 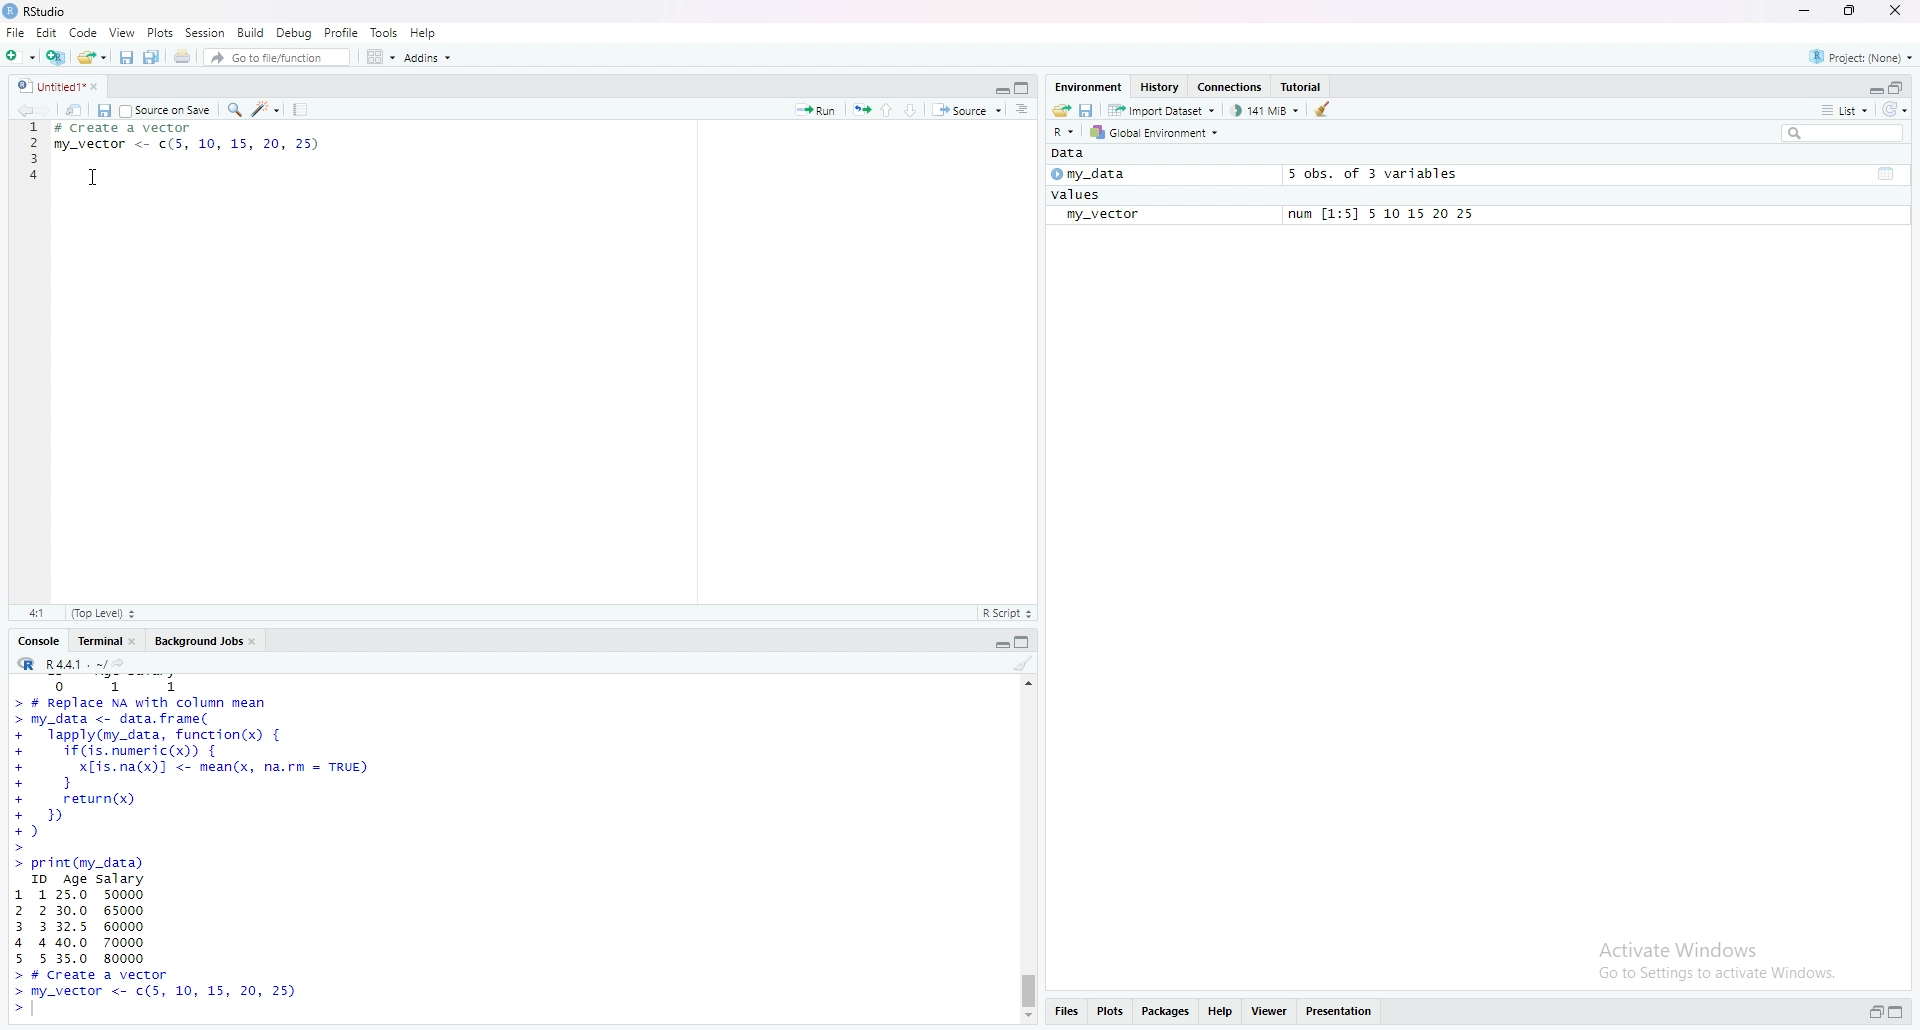 I want to click on list, so click(x=1845, y=112).